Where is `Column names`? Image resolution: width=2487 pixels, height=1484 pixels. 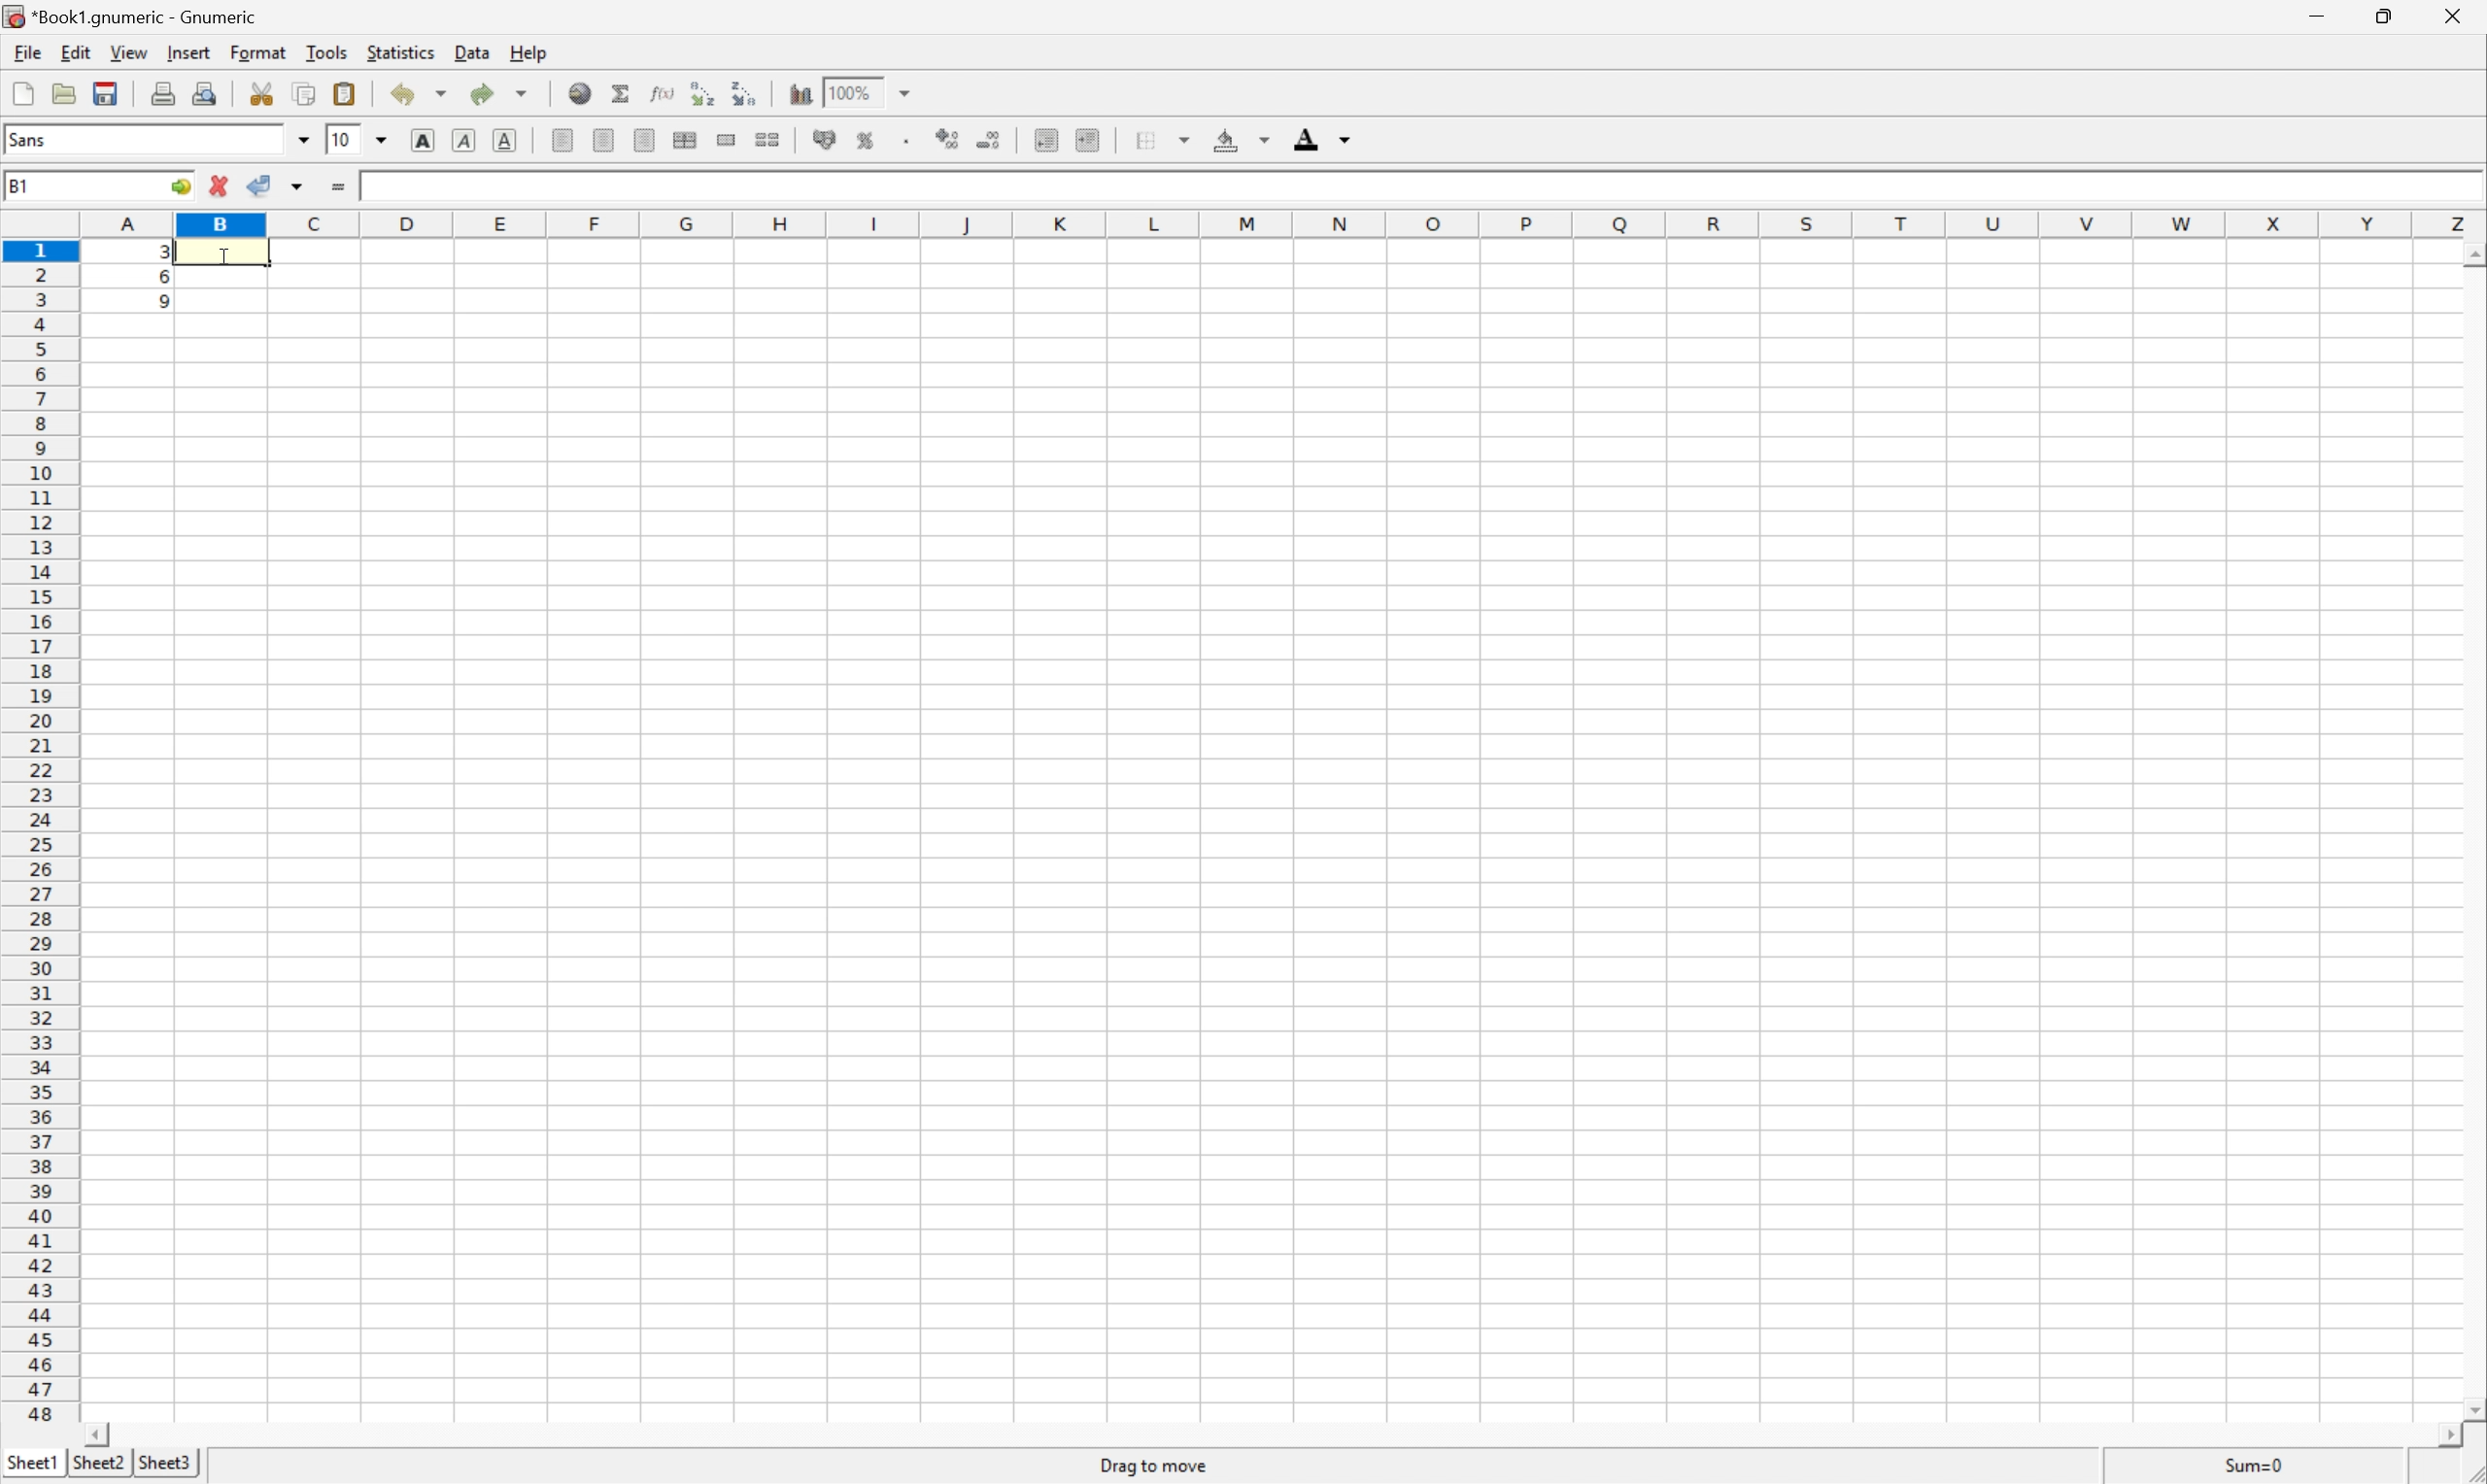
Column names is located at coordinates (1276, 225).